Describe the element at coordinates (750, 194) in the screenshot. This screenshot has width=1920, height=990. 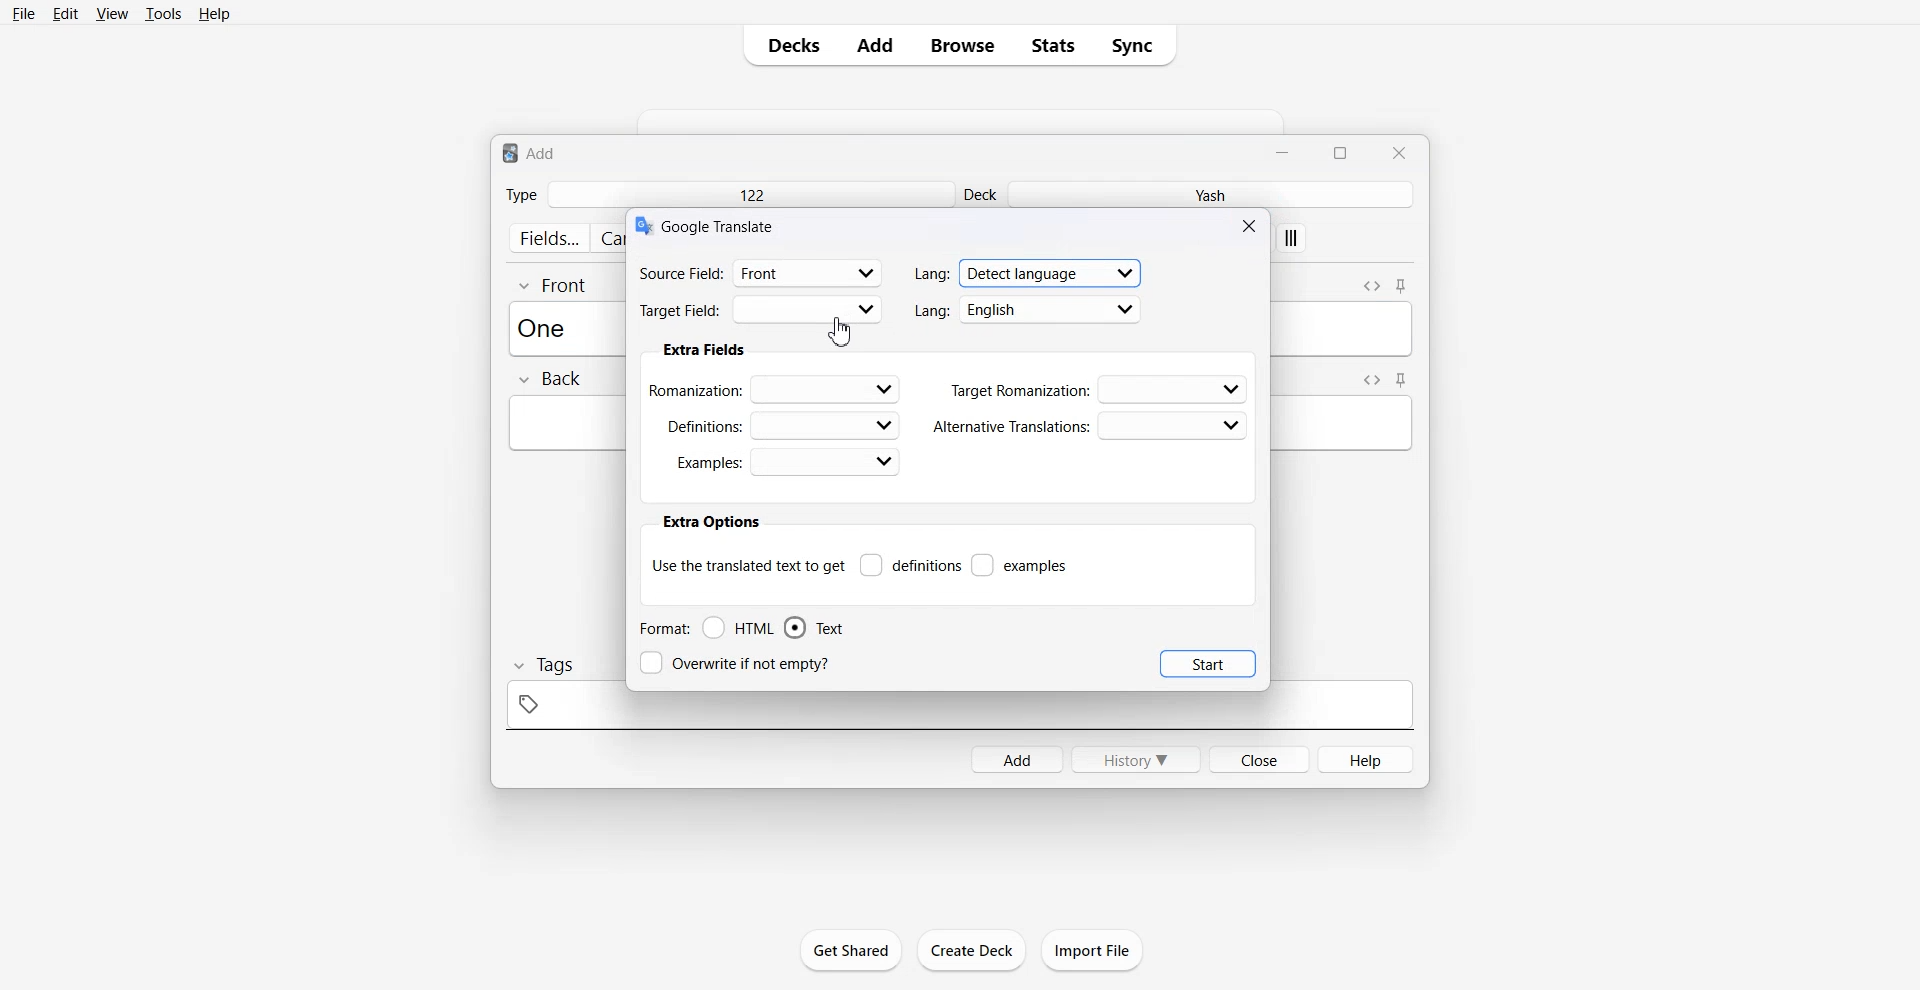
I see `122` at that location.